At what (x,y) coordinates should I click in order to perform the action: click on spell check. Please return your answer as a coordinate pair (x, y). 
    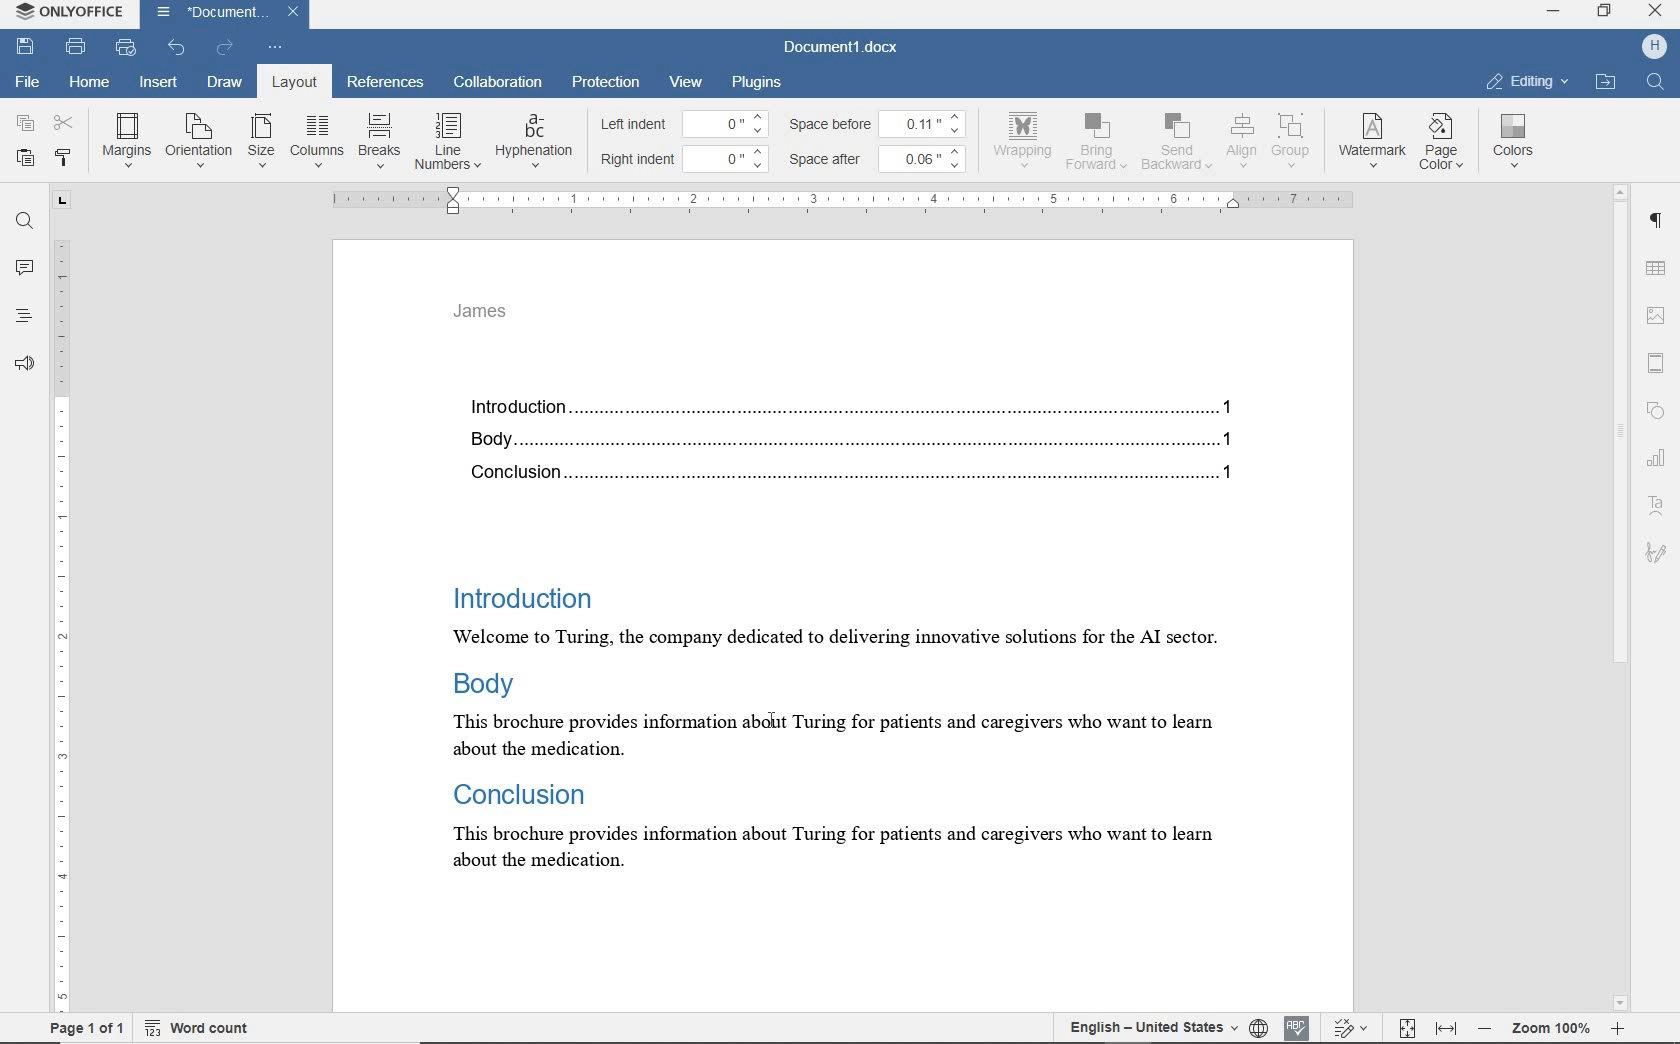
    Looking at the image, I should click on (1298, 1026).